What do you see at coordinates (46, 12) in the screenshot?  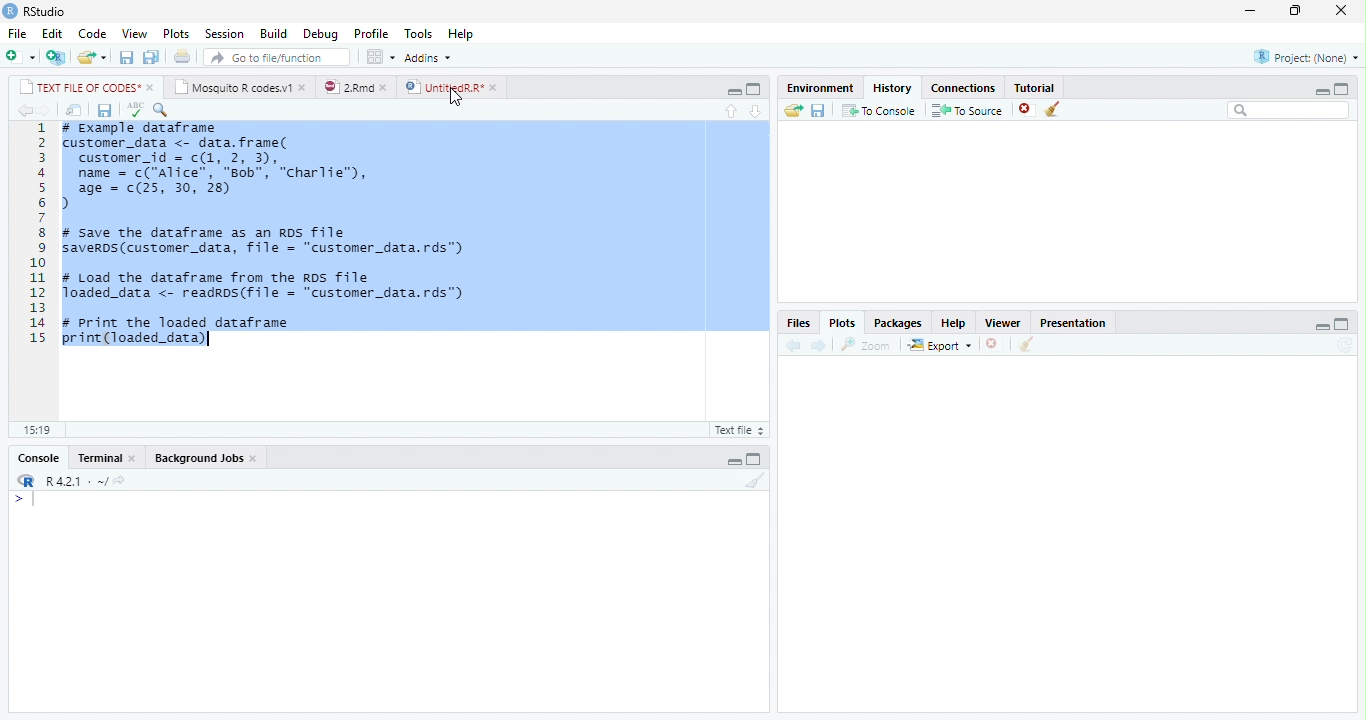 I see `RStudio` at bounding box center [46, 12].